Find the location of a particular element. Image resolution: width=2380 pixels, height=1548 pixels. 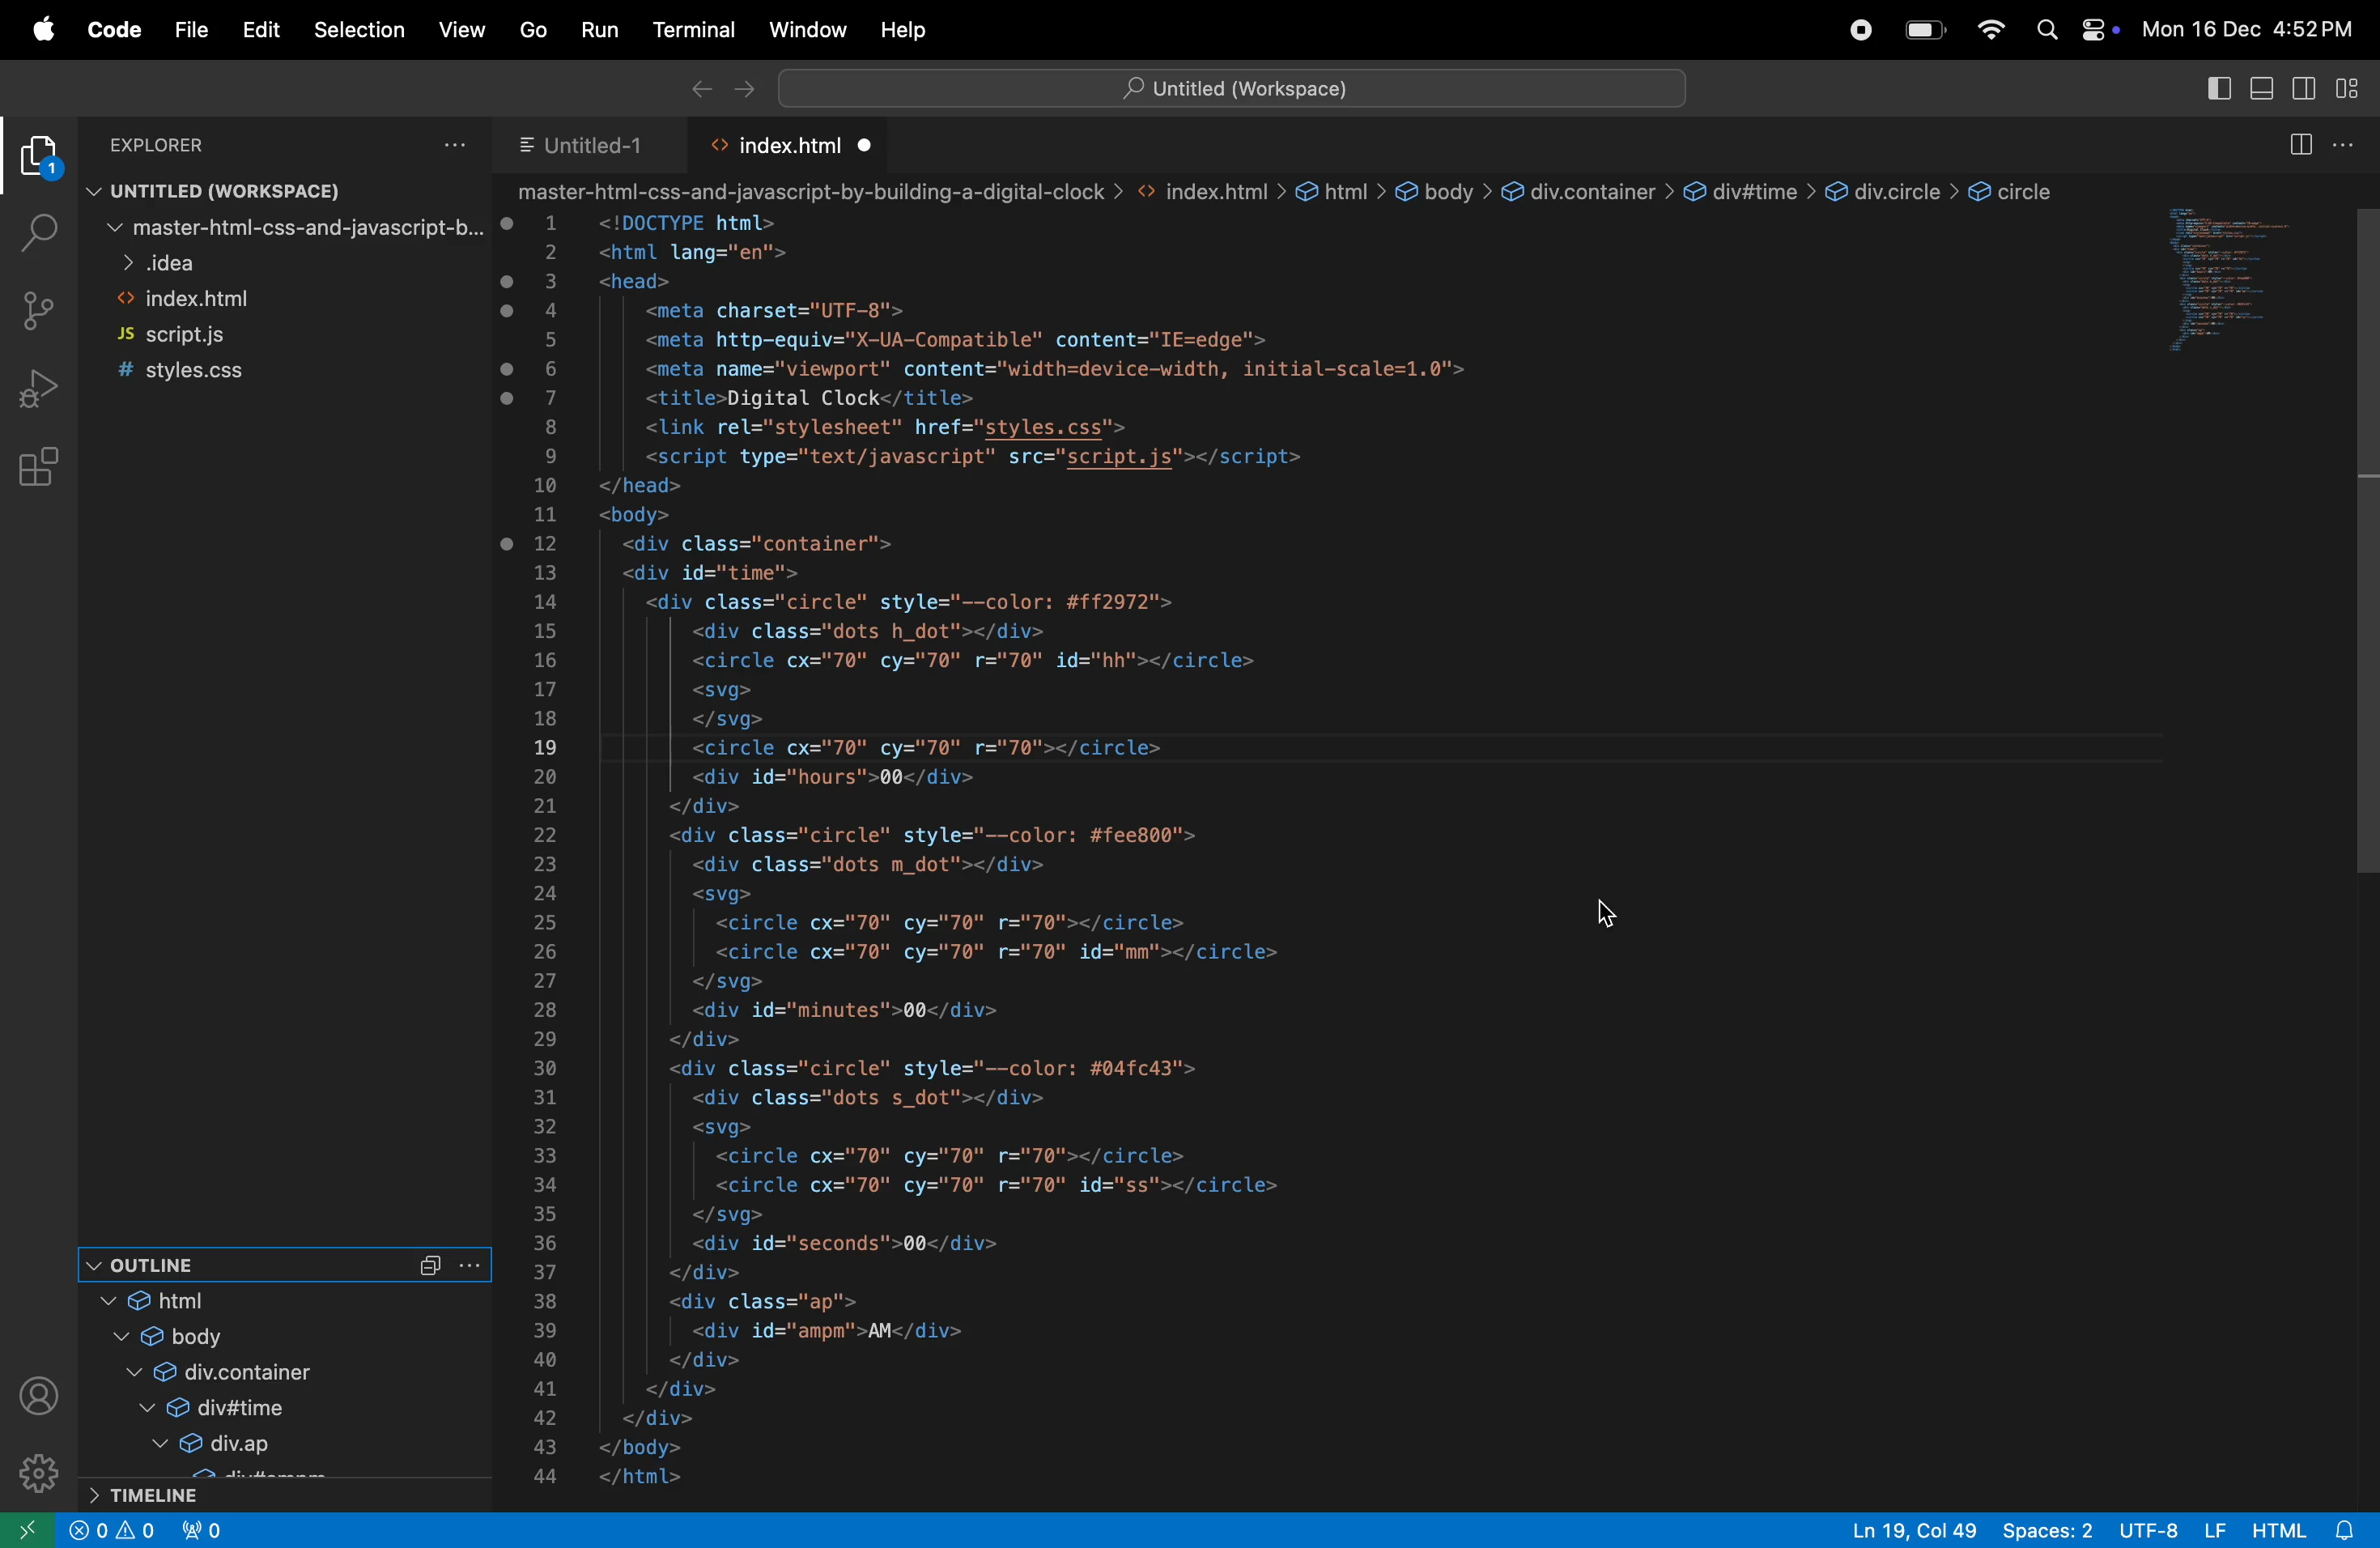

explorer is located at coordinates (33, 158).